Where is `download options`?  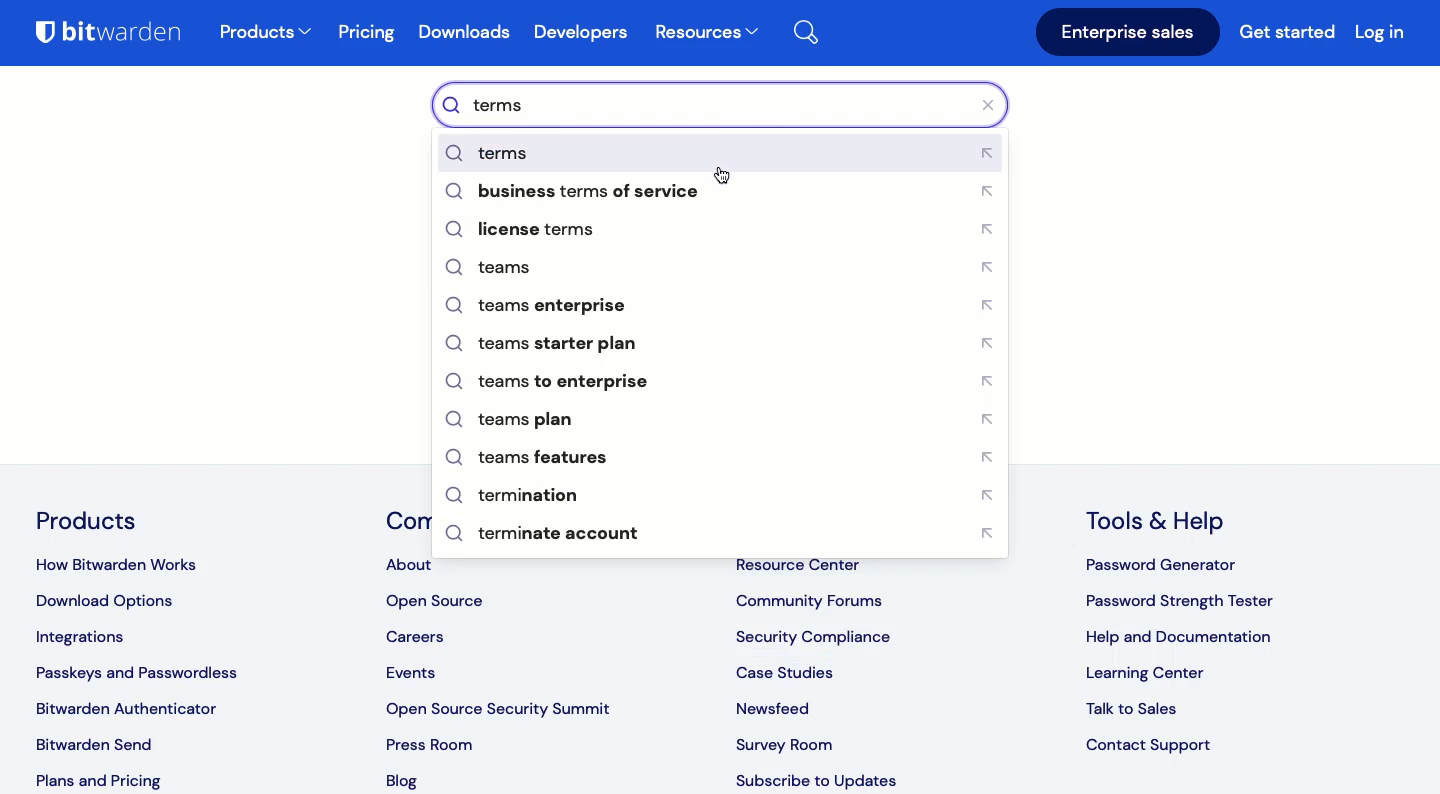
download options is located at coordinates (113, 602).